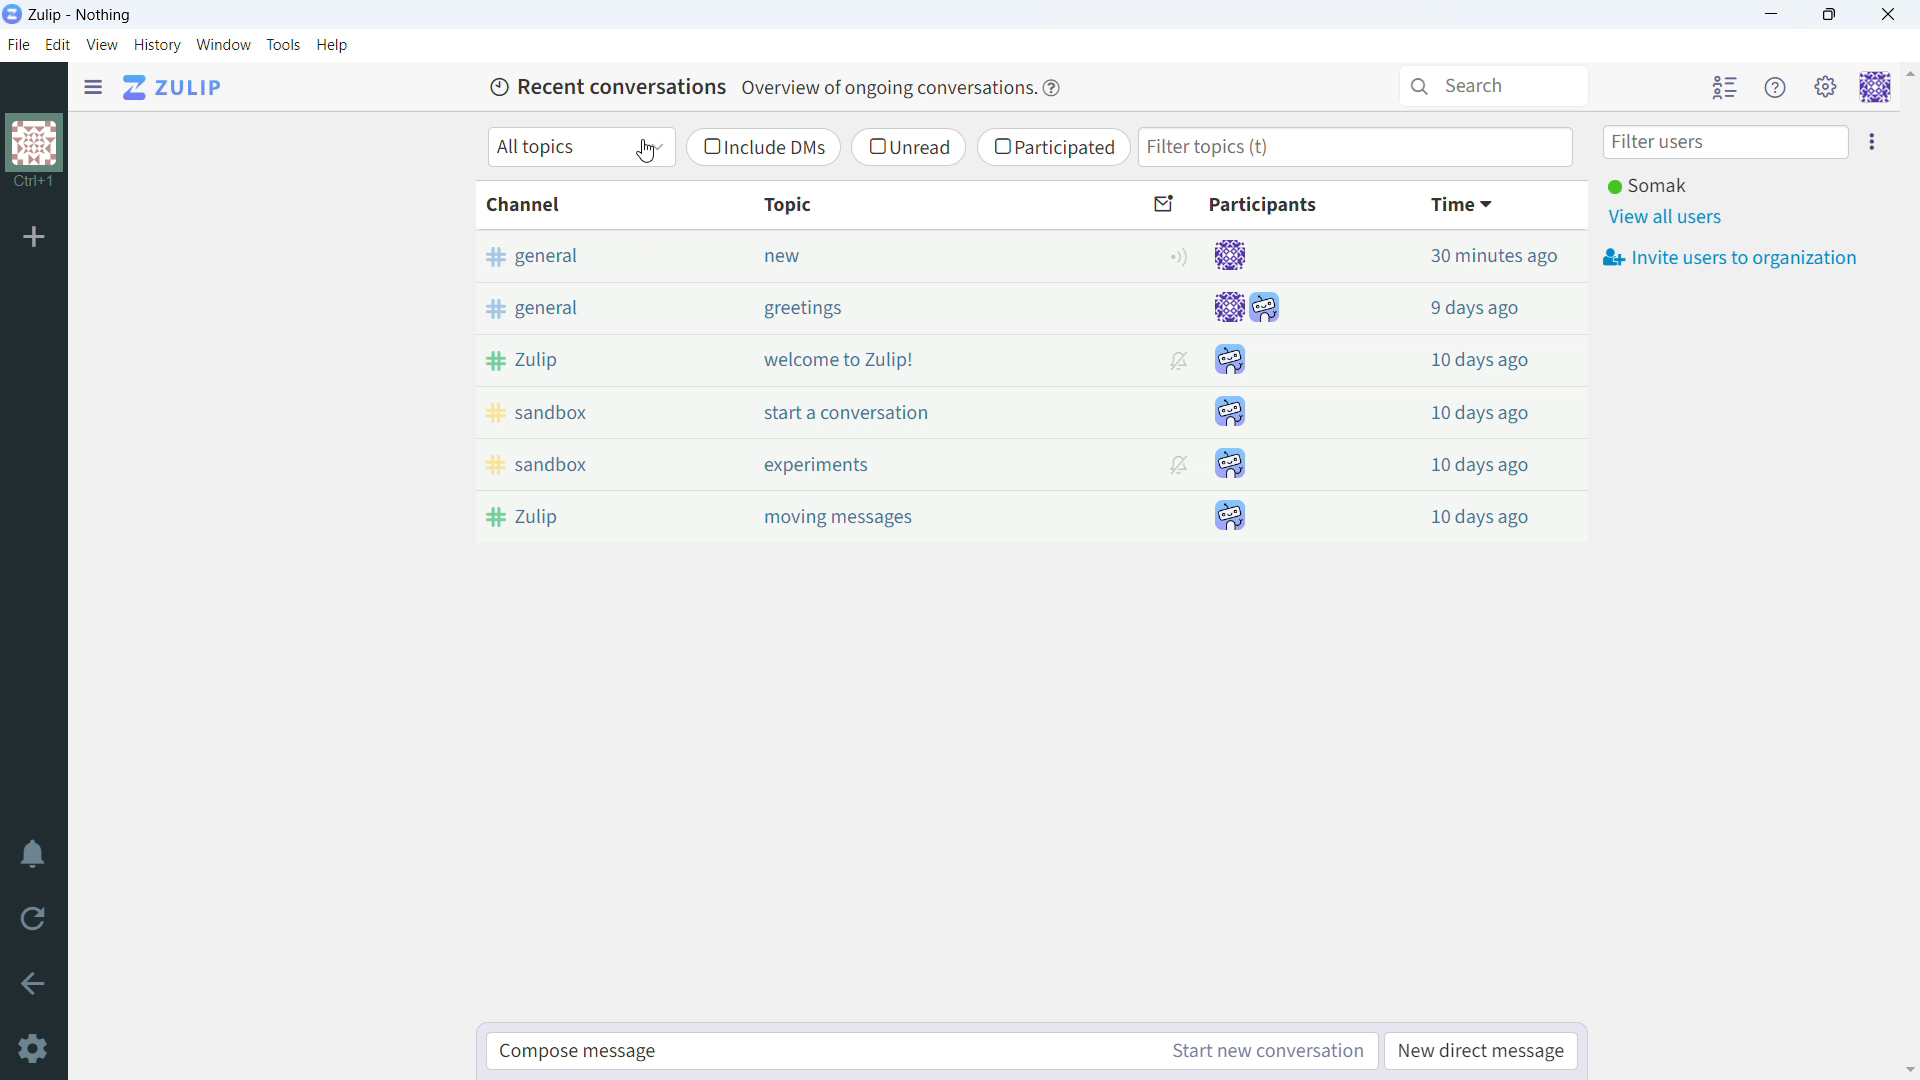 Image resolution: width=1920 pixels, height=1080 pixels. Describe the element at coordinates (1482, 413) in the screenshot. I see `10 days ago` at that location.